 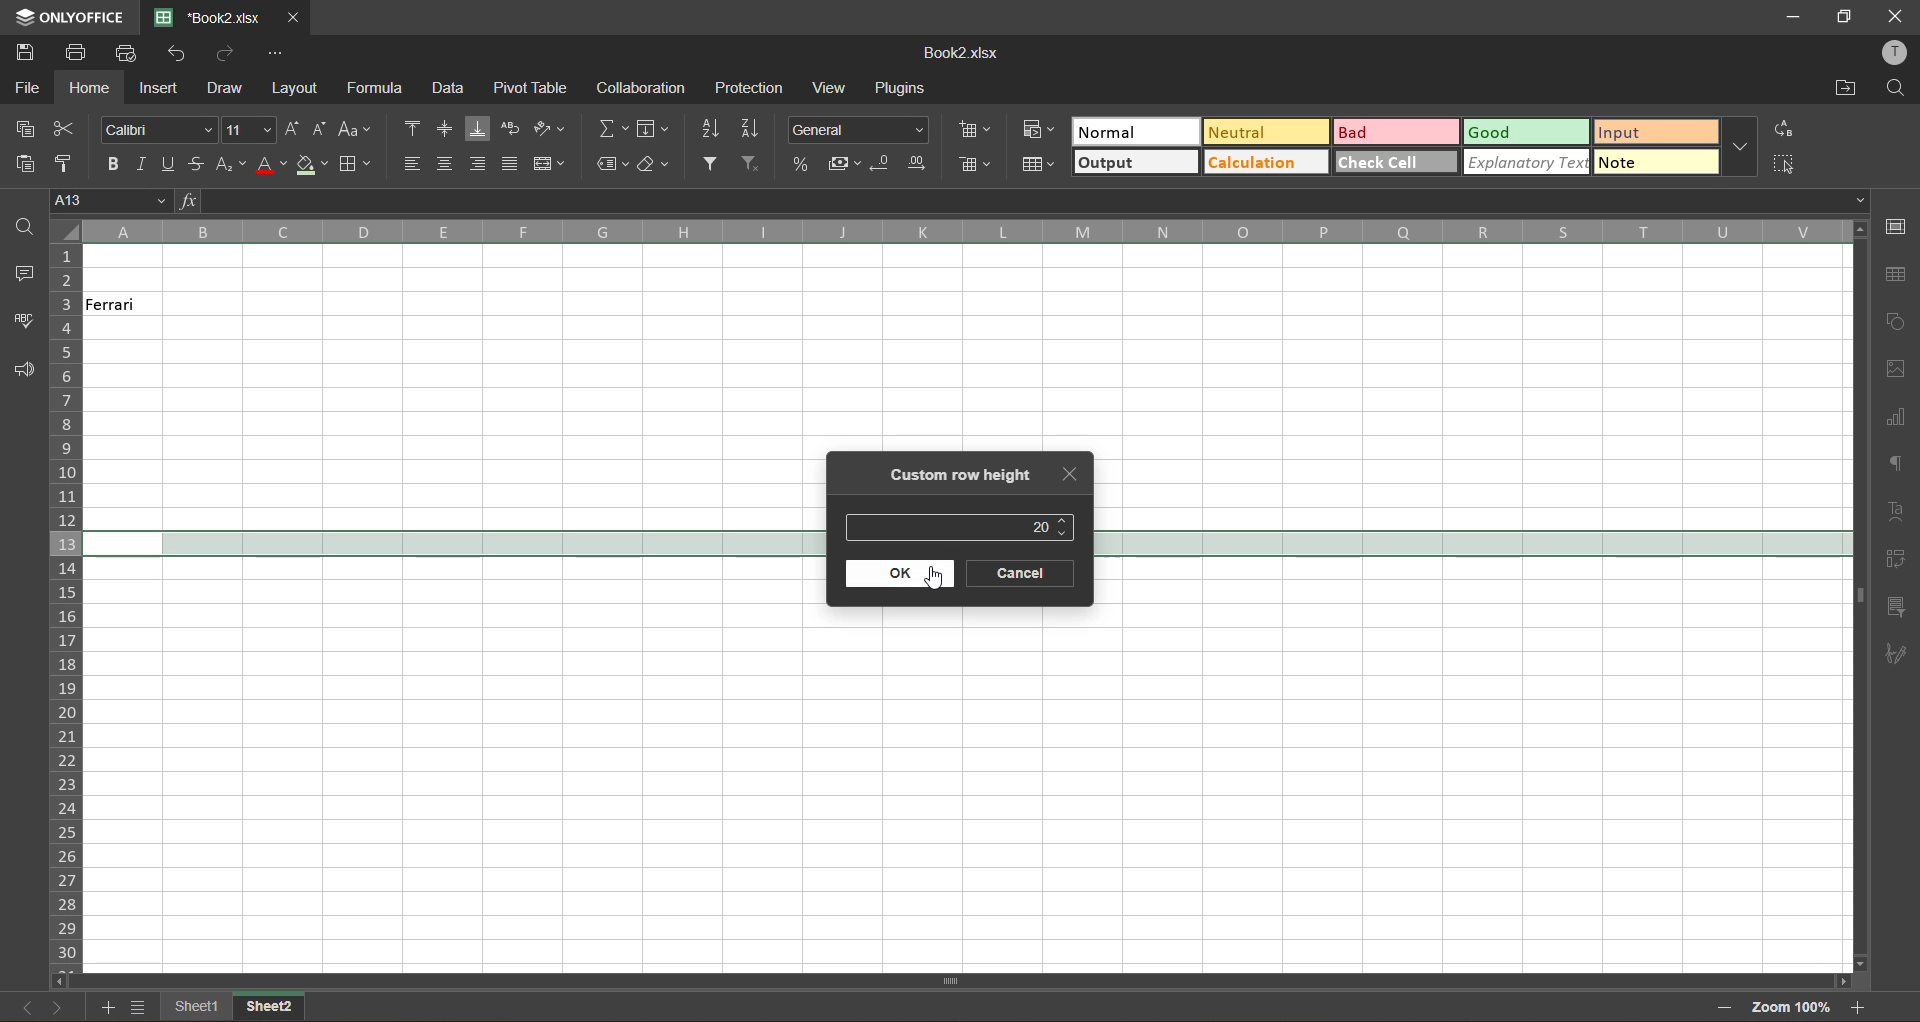 What do you see at coordinates (1134, 161) in the screenshot?
I see `output` at bounding box center [1134, 161].